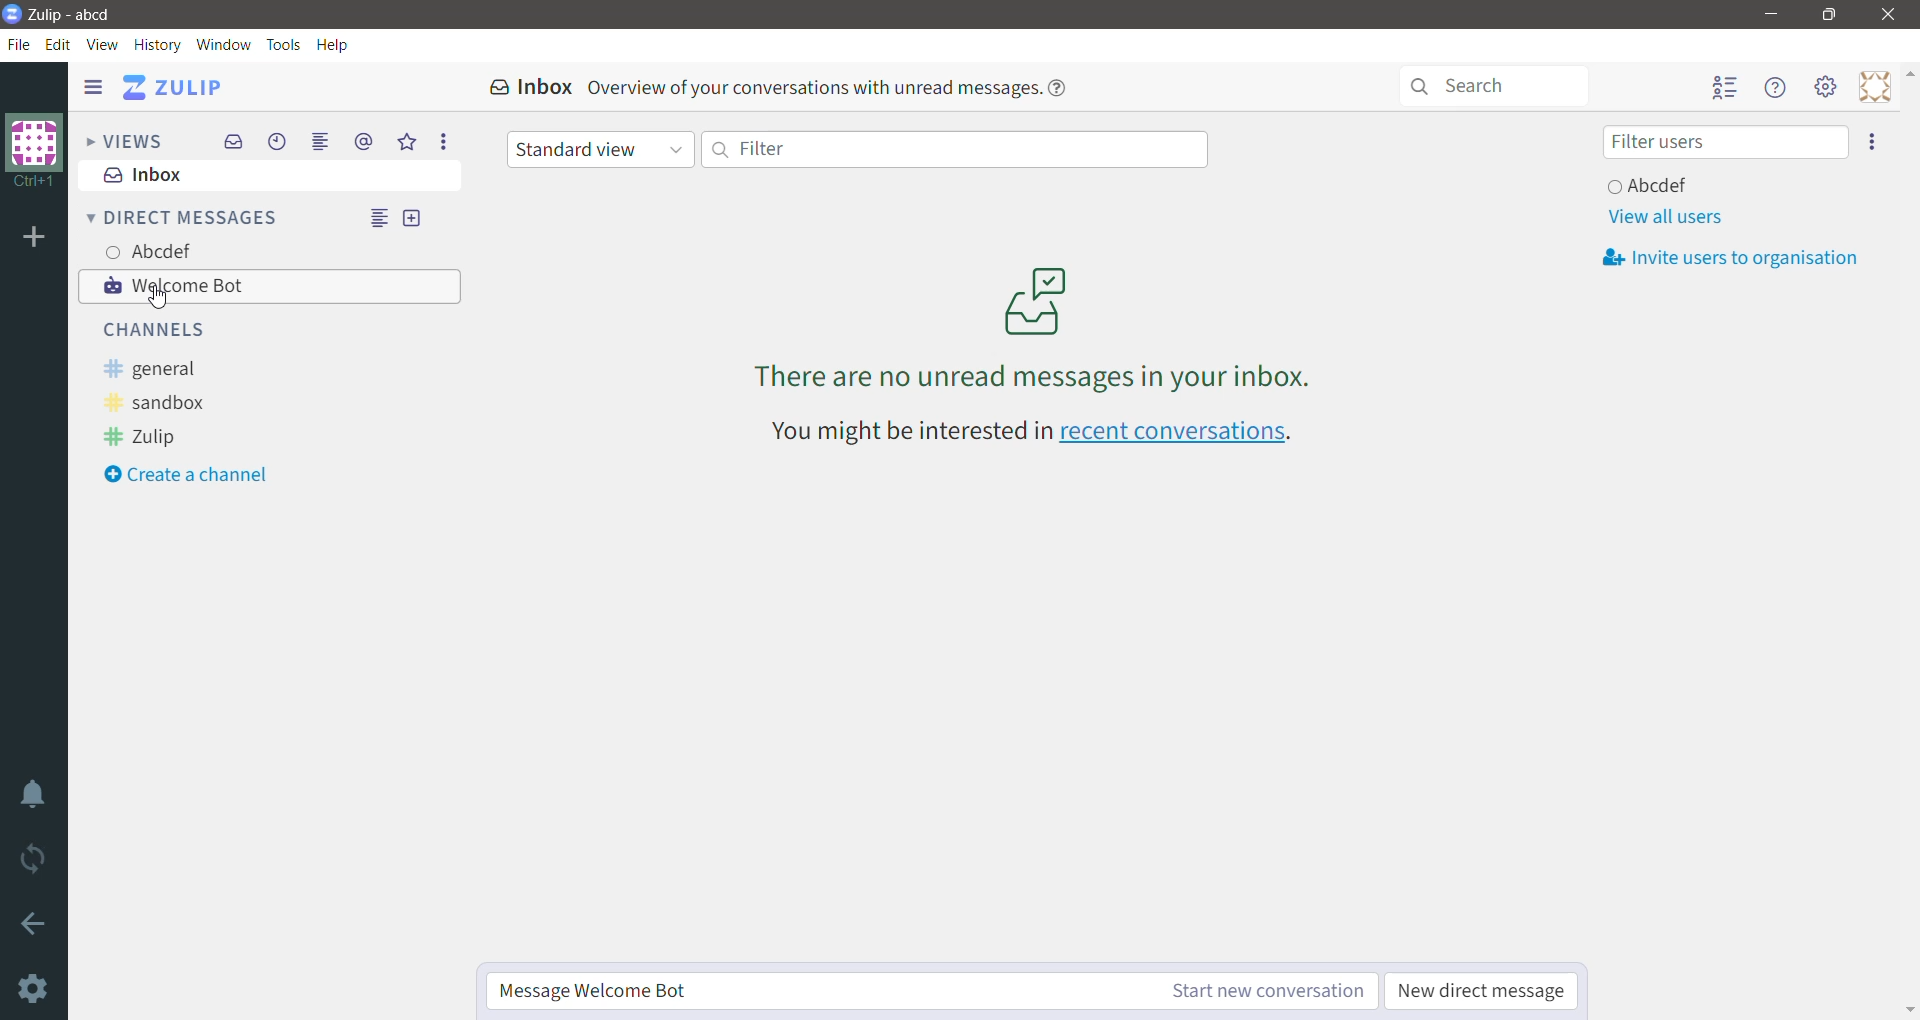  I want to click on Zulip, so click(139, 438).